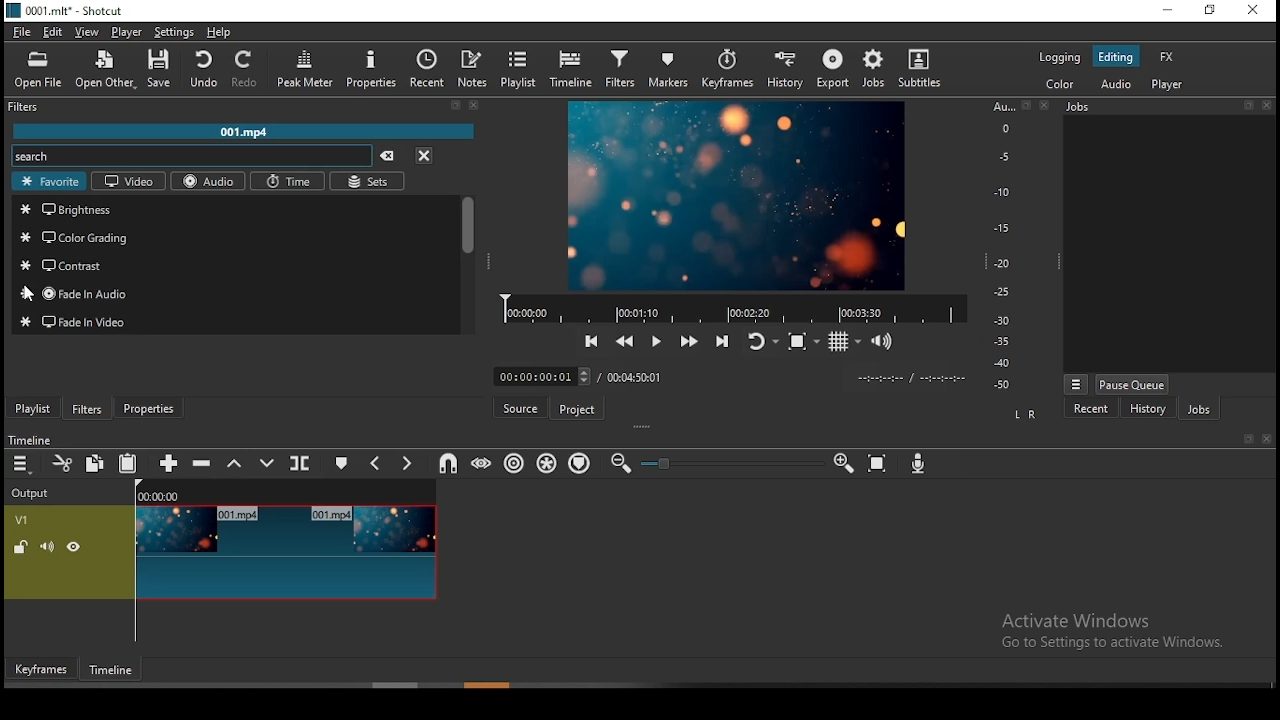  Describe the element at coordinates (491, 685) in the screenshot. I see `scroll bar` at that location.